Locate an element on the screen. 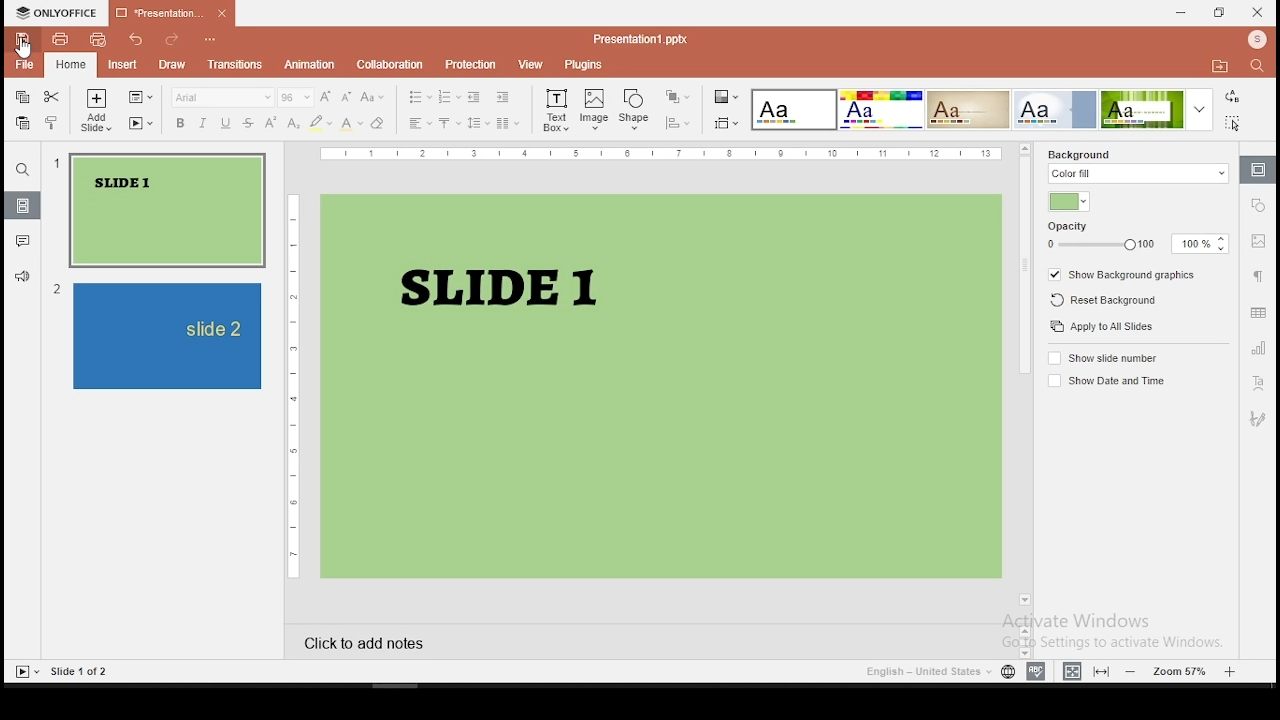 This screenshot has width=1280, height=720. insert is located at coordinates (123, 64).